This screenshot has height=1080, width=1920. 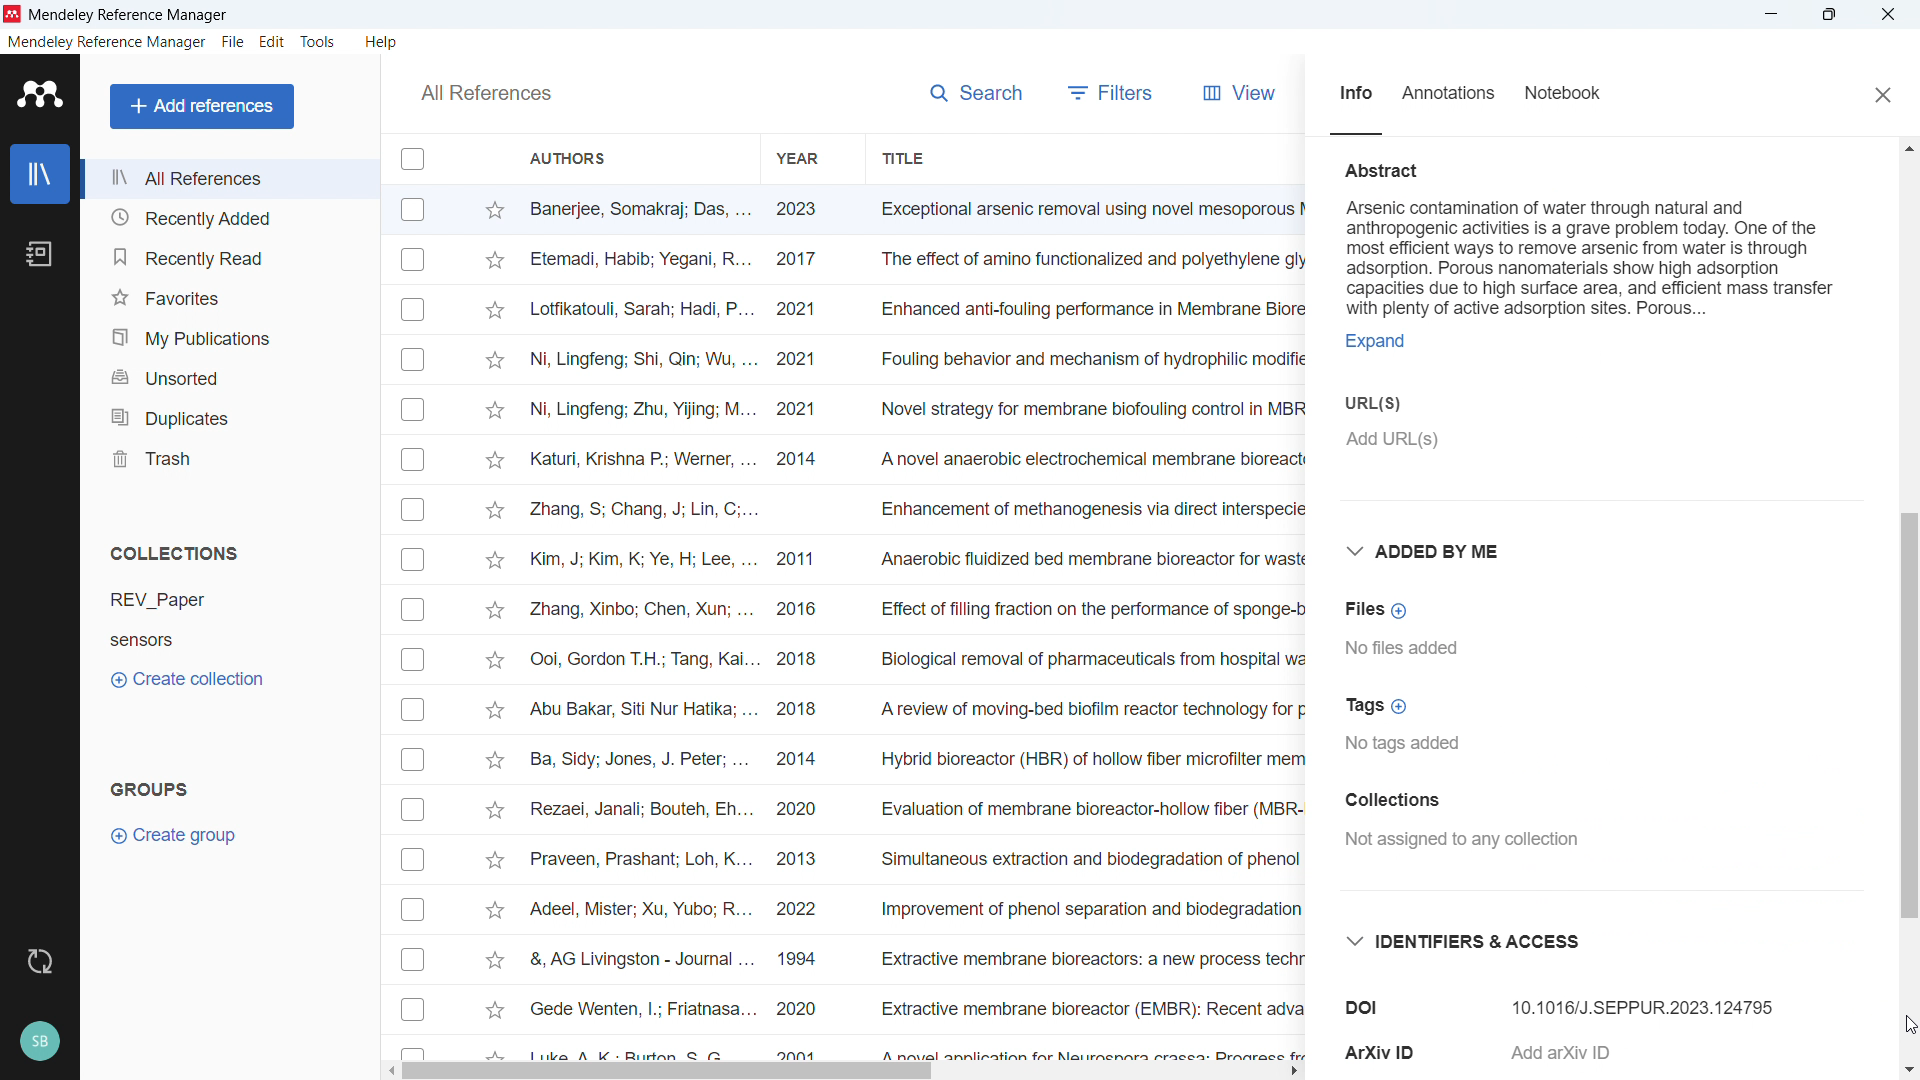 I want to click on 1994, so click(x=803, y=957).